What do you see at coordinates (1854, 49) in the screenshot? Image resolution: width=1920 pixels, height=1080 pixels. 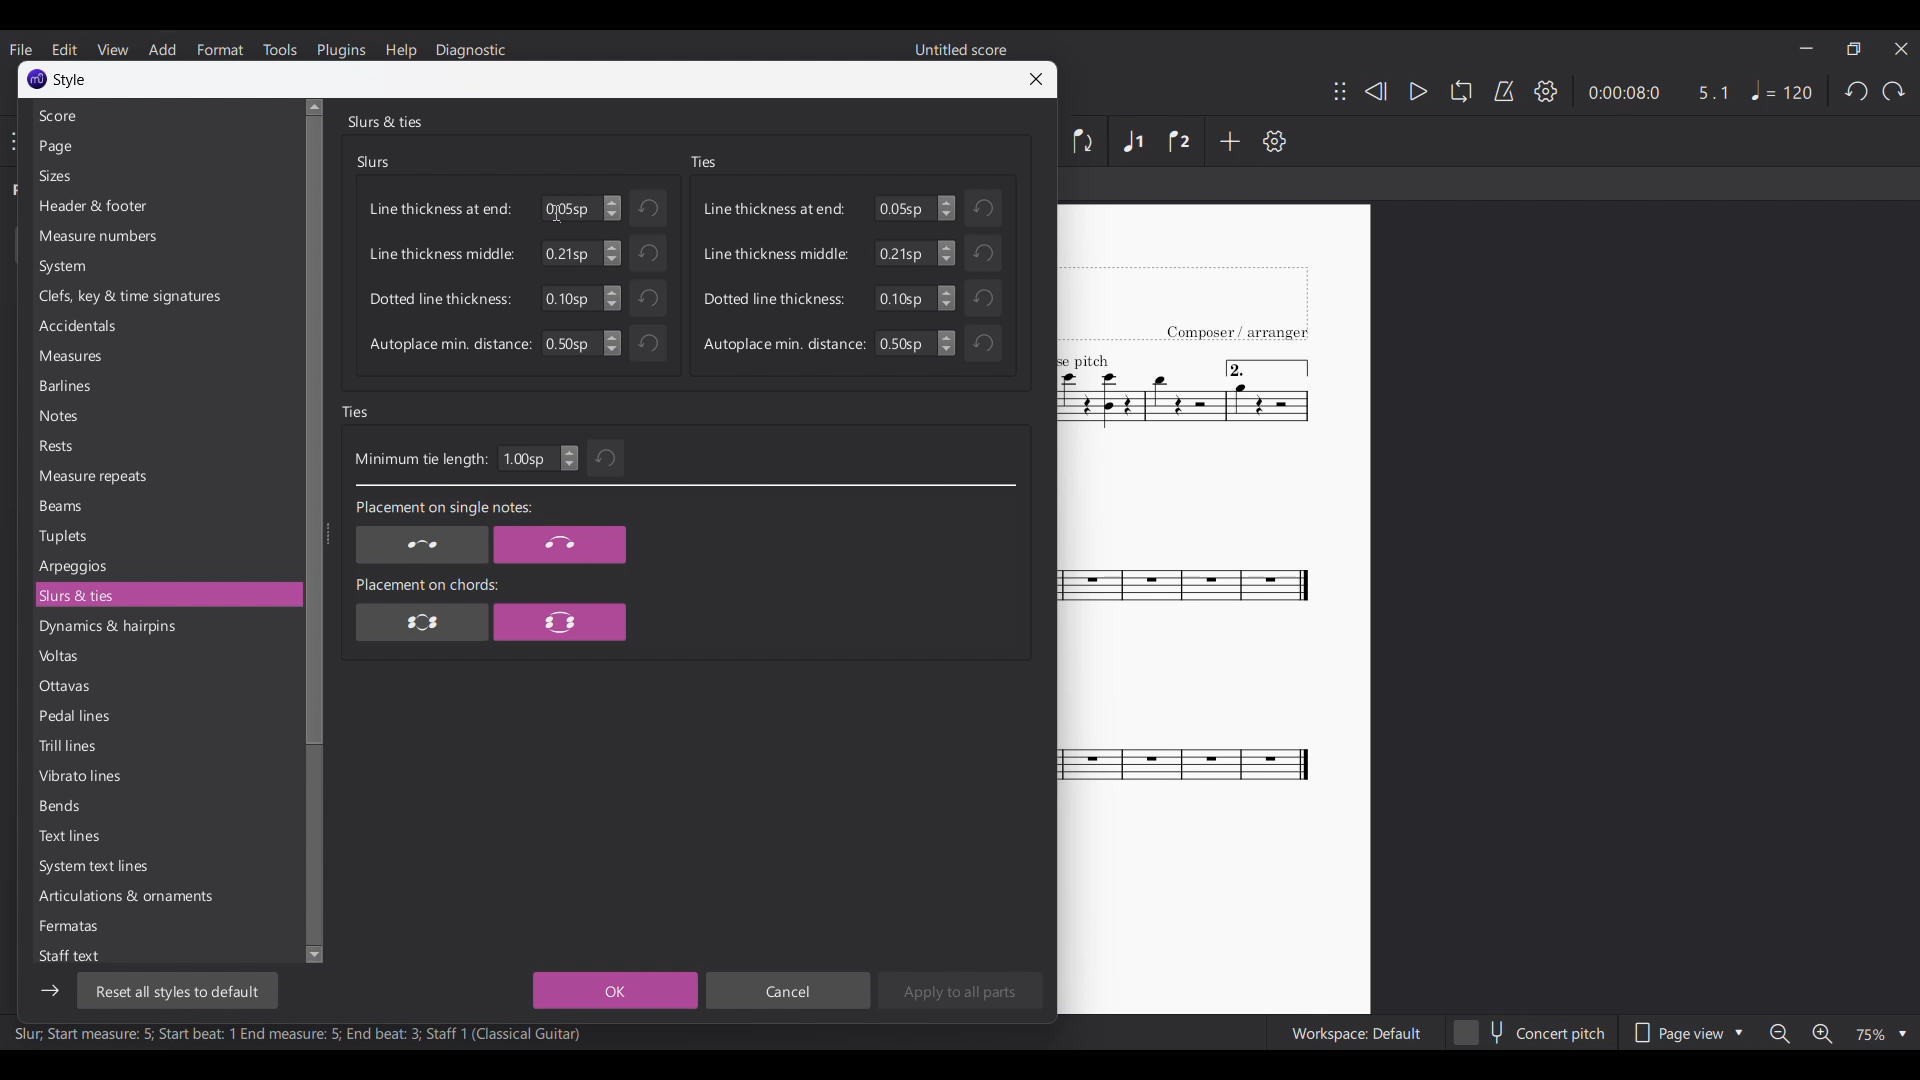 I see `Show in smaller tab` at bounding box center [1854, 49].